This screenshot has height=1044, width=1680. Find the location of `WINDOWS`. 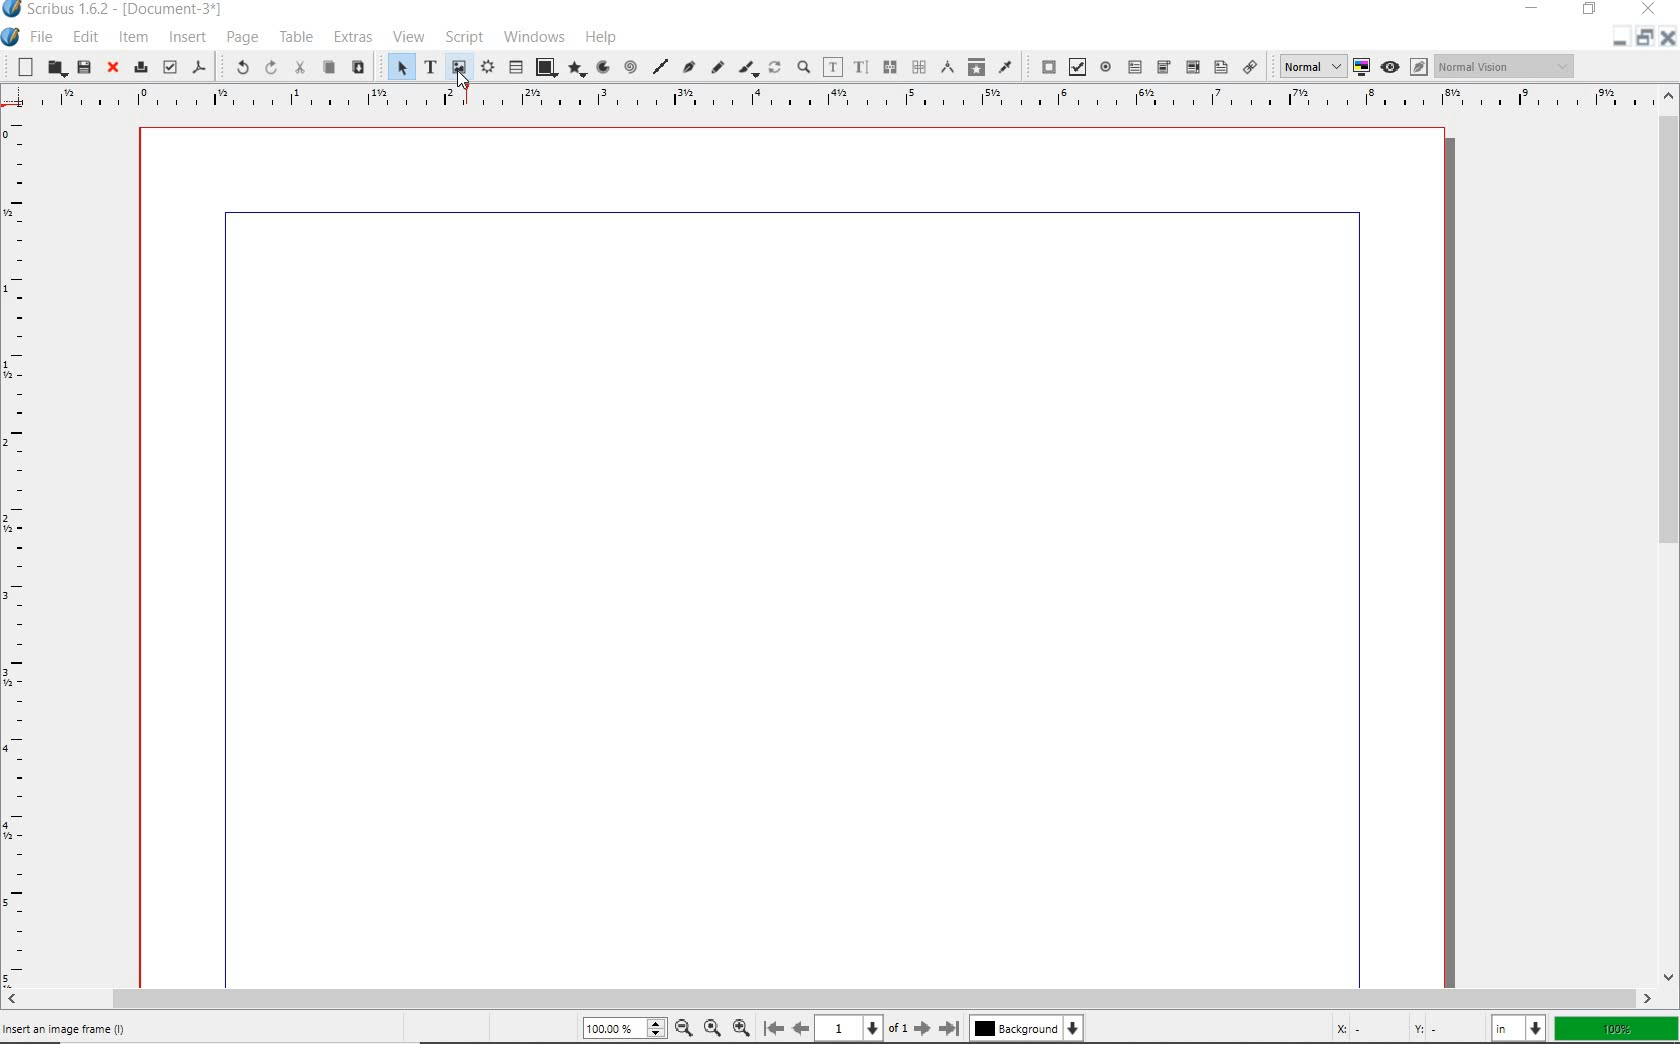

WINDOWS is located at coordinates (540, 37).